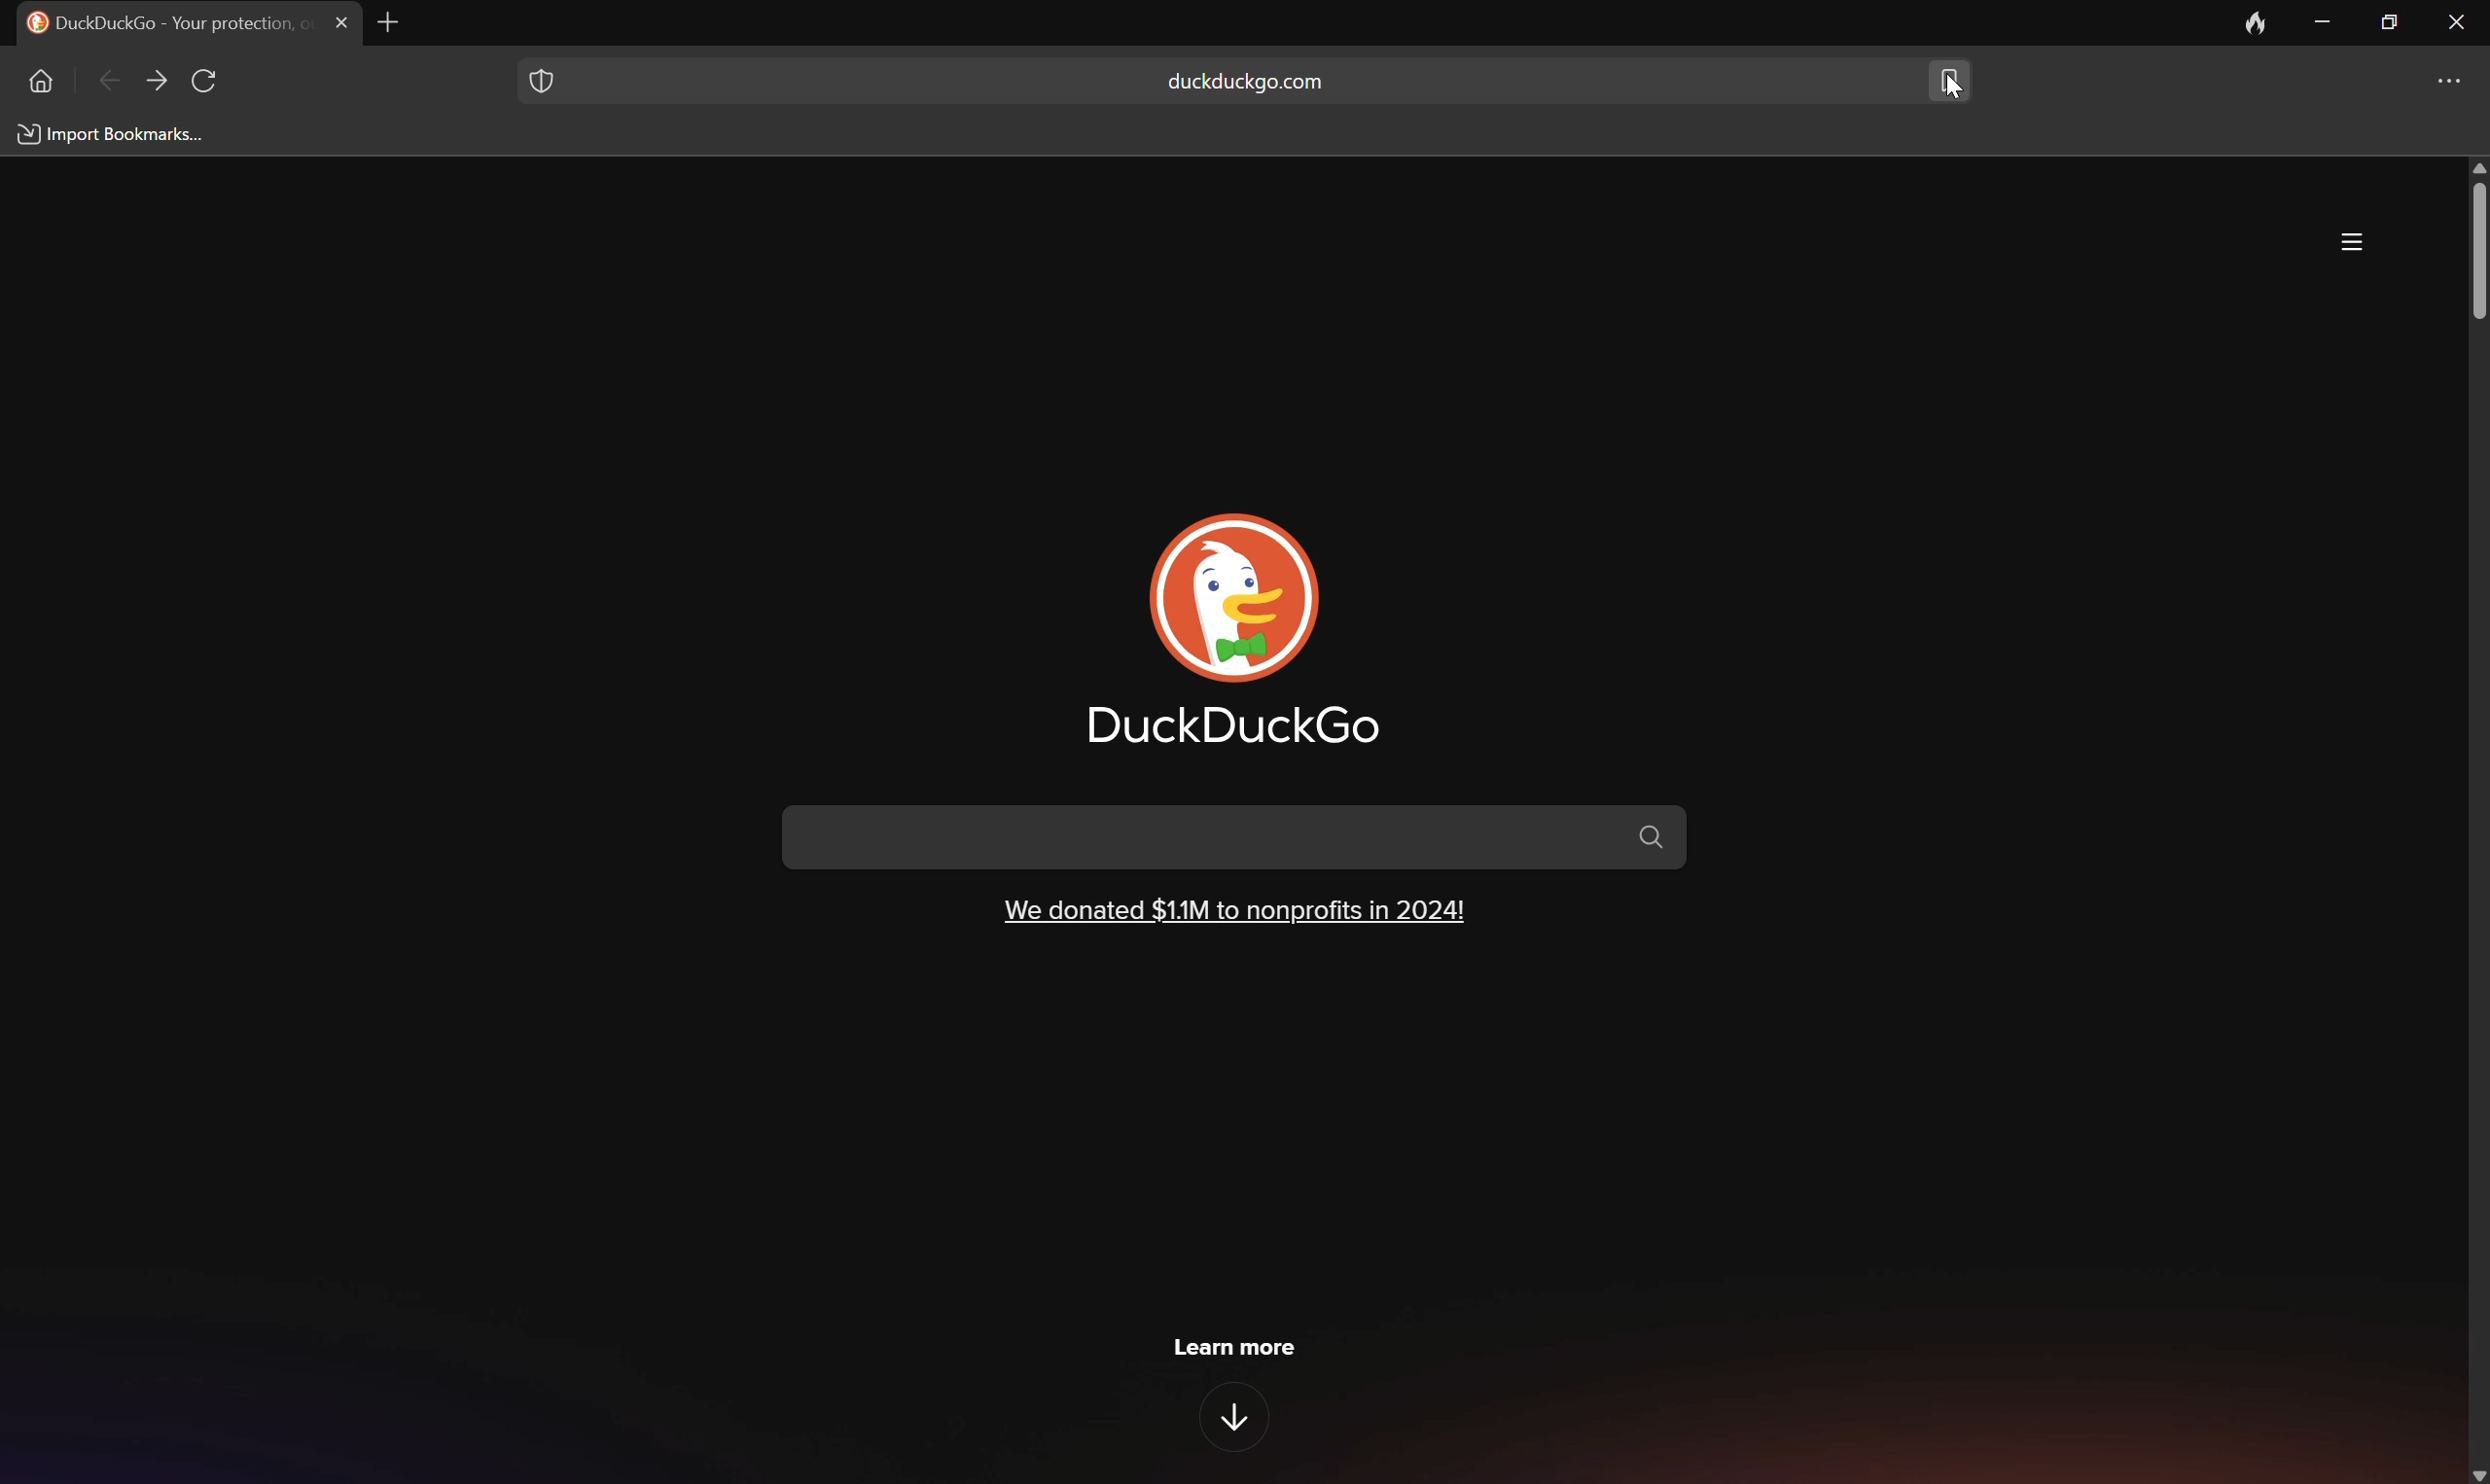  Describe the element at coordinates (2257, 22) in the screenshot. I see `Leave no trace` at that location.